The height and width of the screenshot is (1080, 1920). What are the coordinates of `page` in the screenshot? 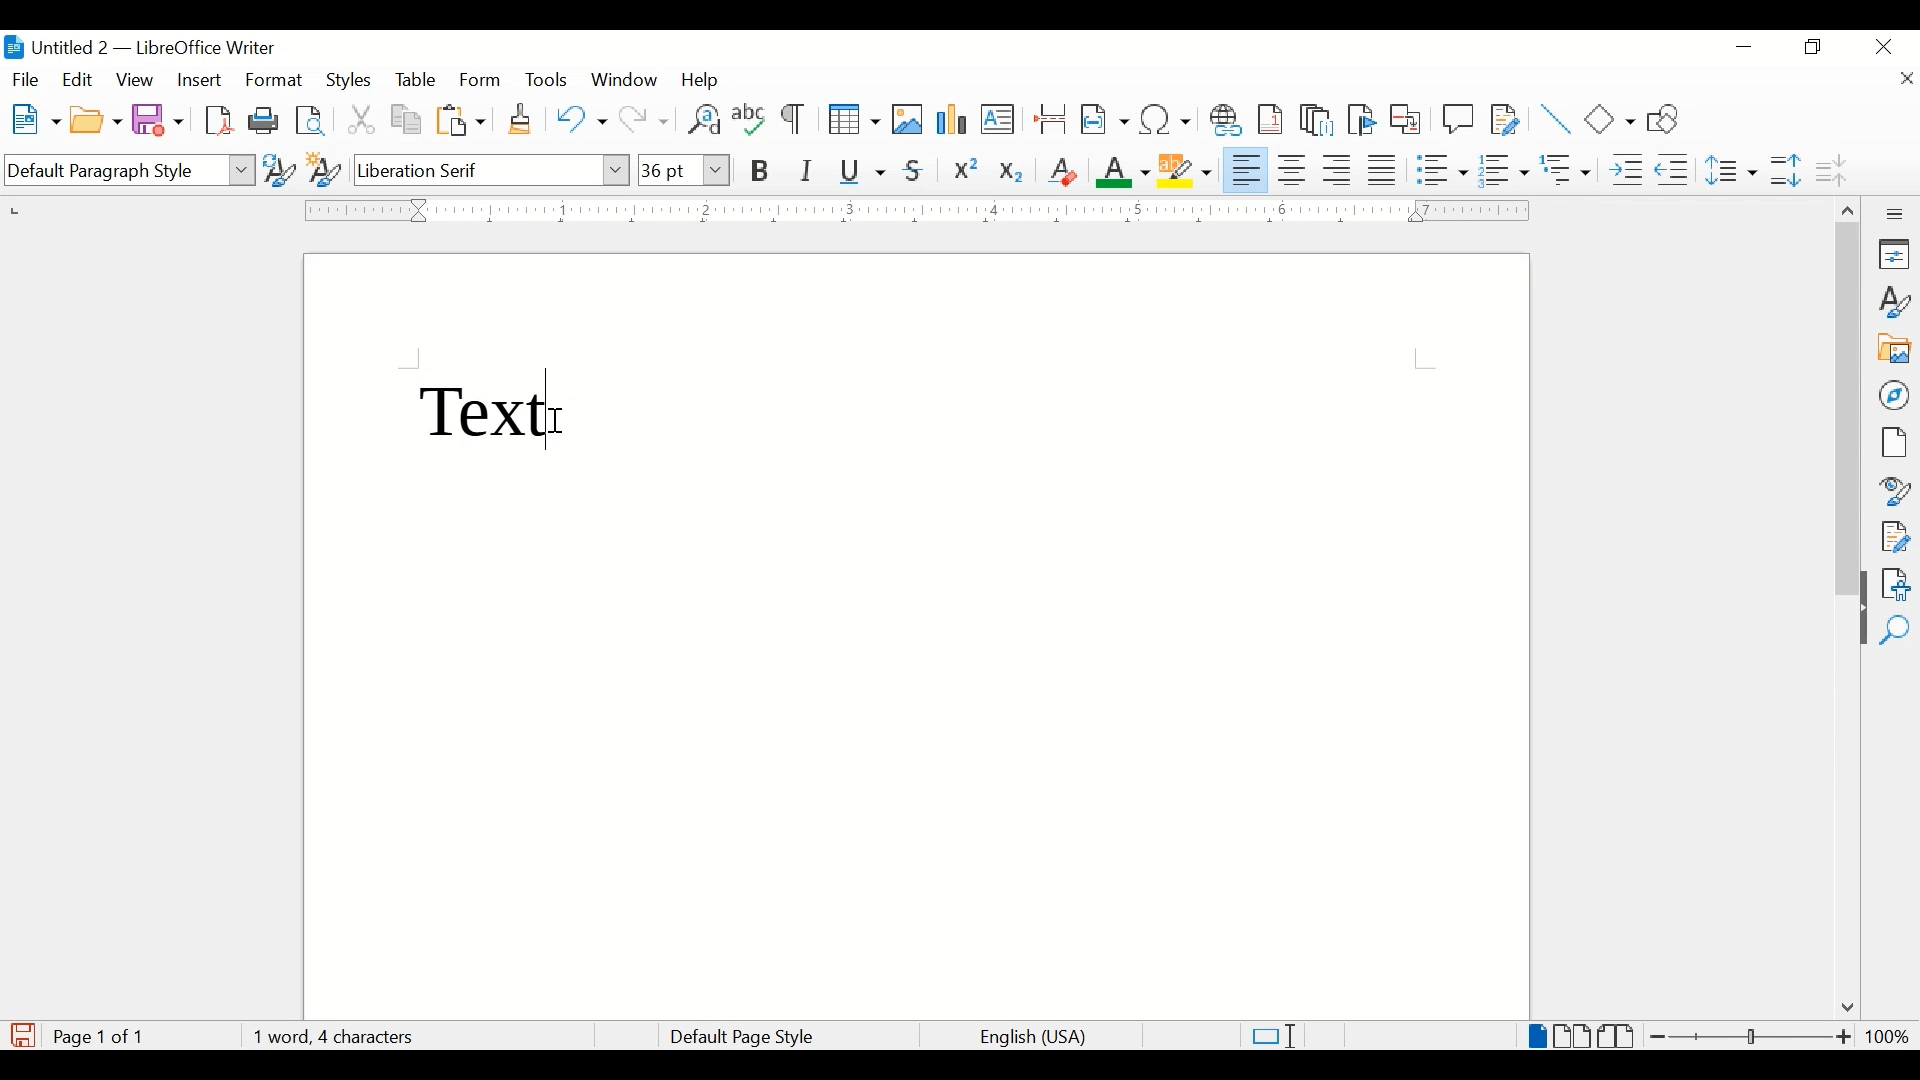 It's located at (1893, 442).